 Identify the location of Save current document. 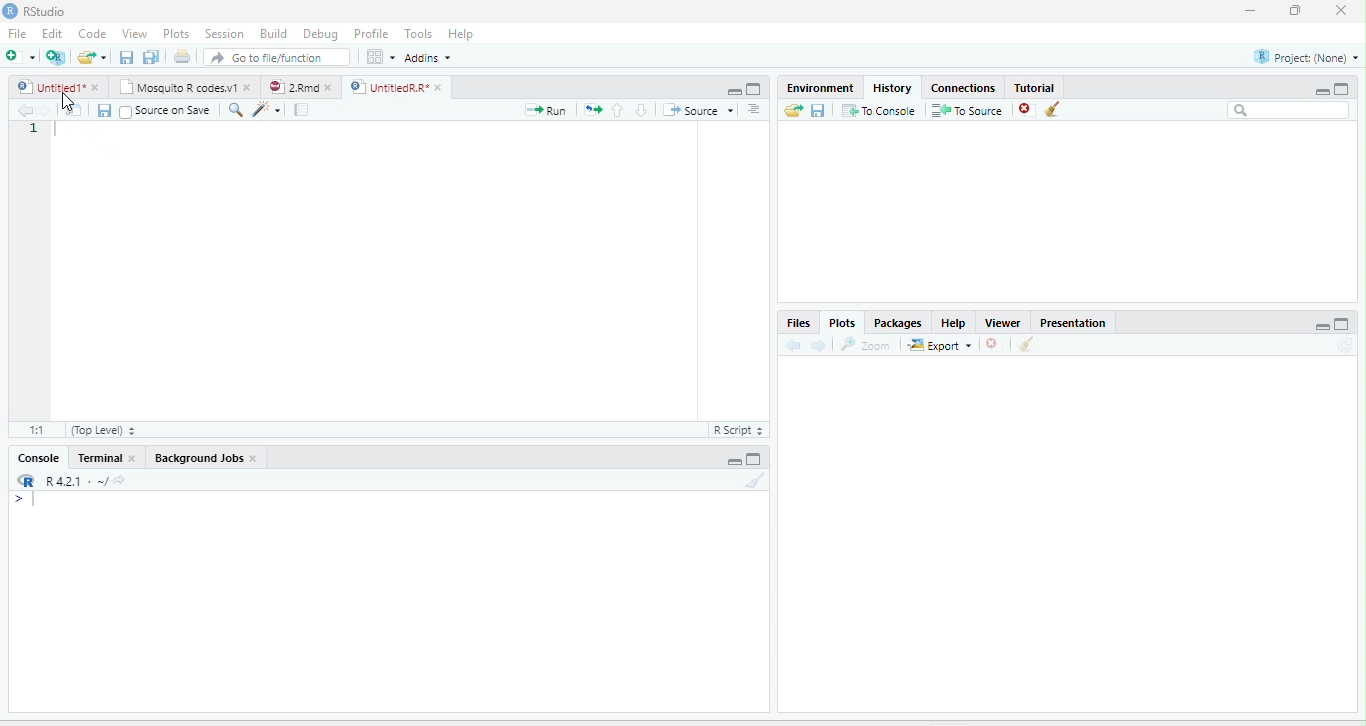
(104, 111).